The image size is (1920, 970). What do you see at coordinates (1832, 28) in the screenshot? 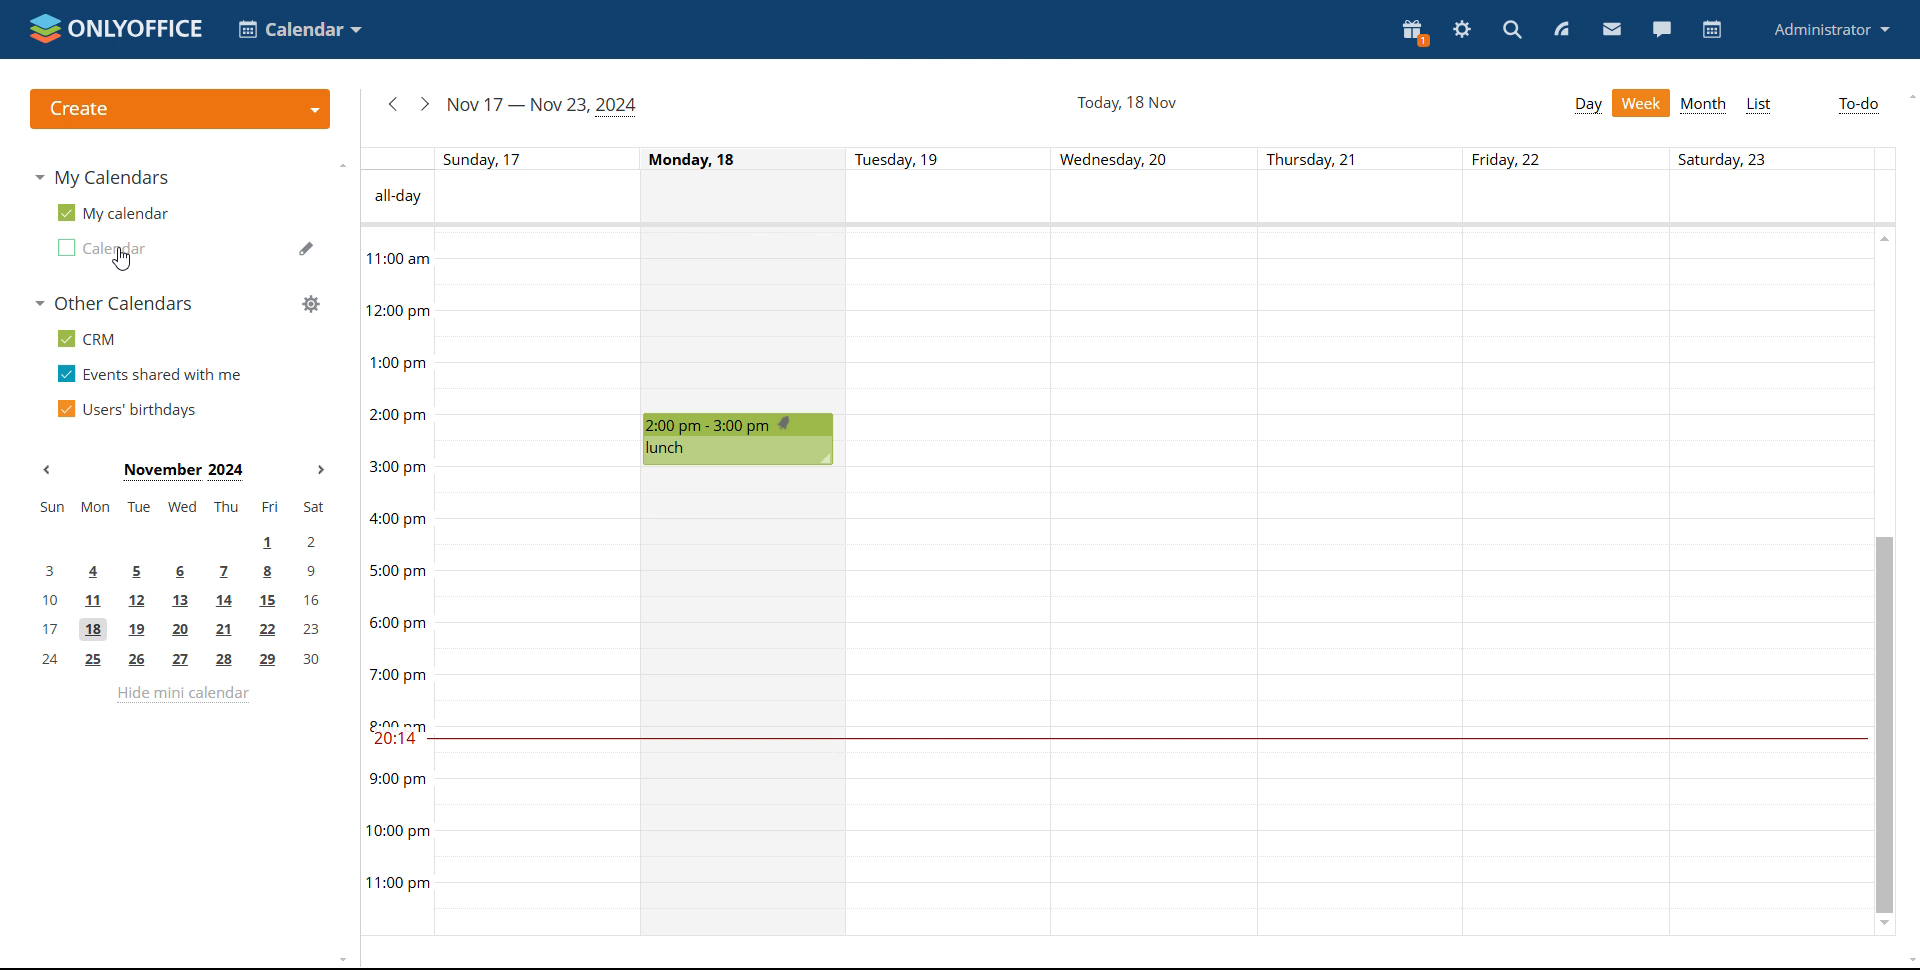
I see `profile` at bounding box center [1832, 28].